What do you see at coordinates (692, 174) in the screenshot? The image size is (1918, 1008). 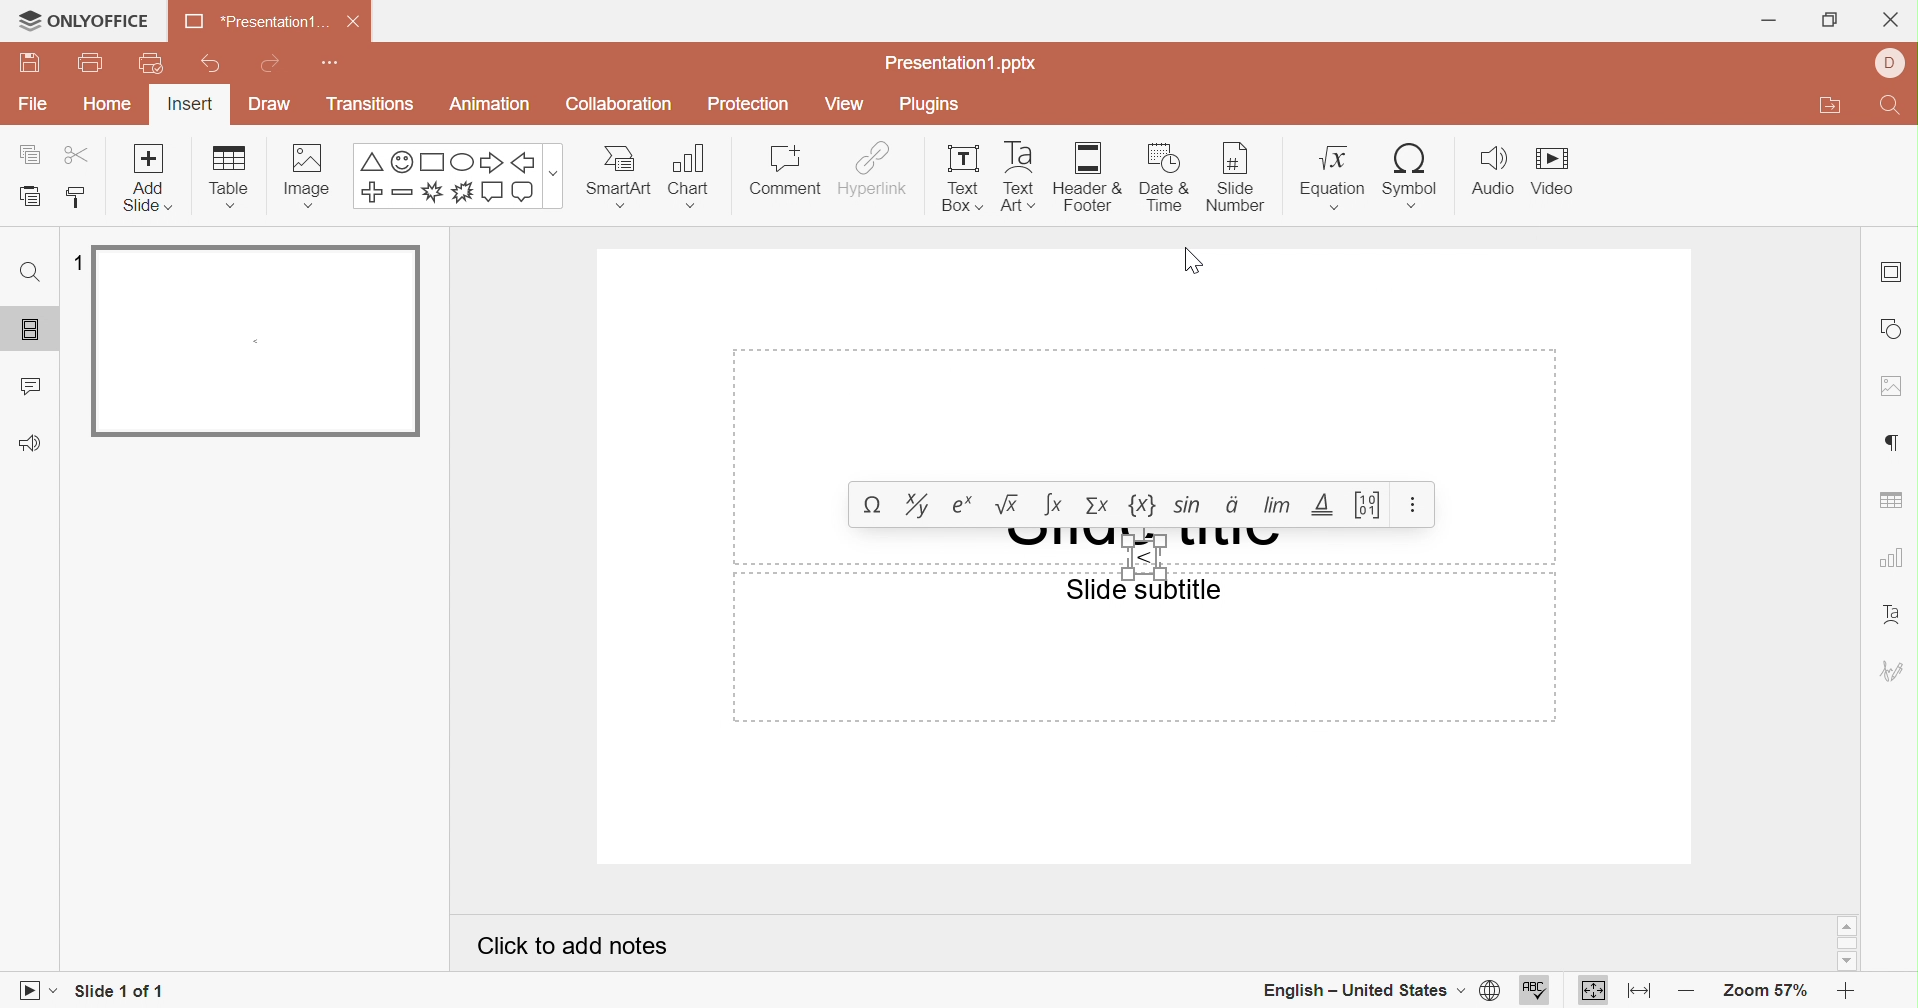 I see `Chart` at bounding box center [692, 174].